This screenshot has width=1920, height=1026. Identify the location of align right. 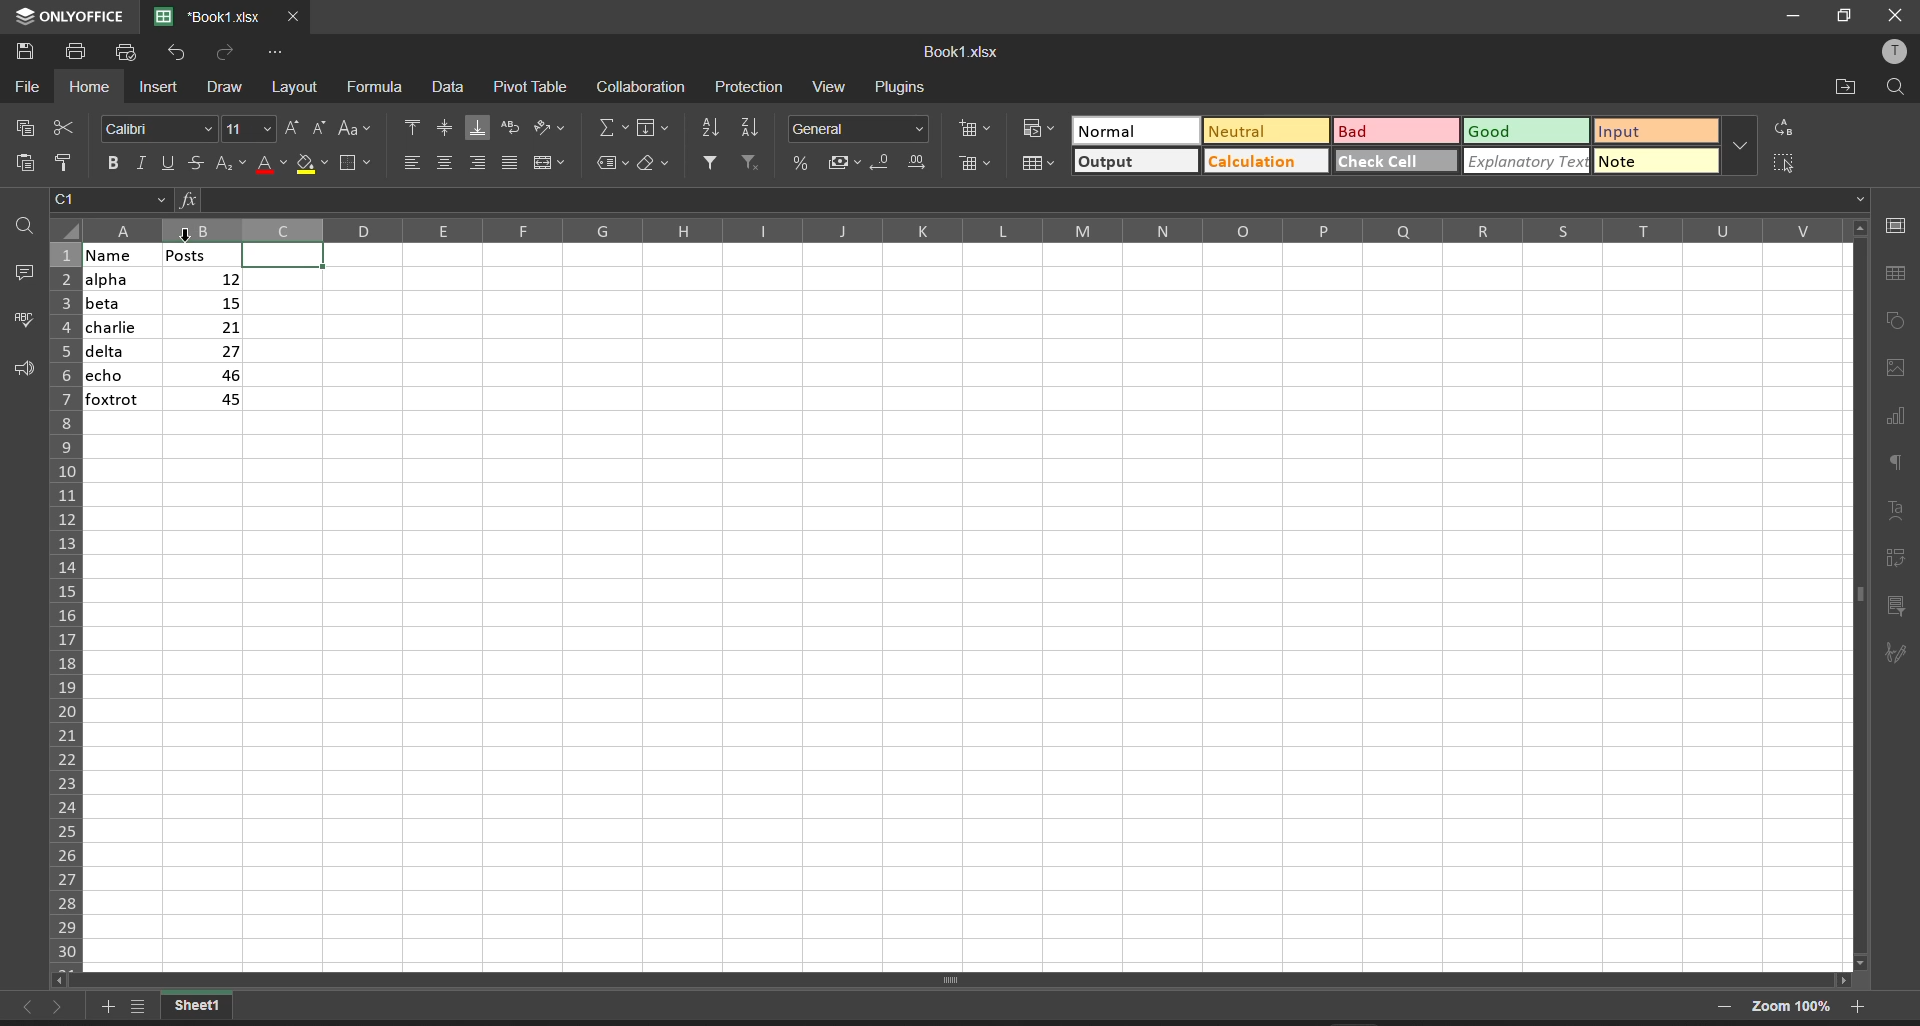
(479, 164).